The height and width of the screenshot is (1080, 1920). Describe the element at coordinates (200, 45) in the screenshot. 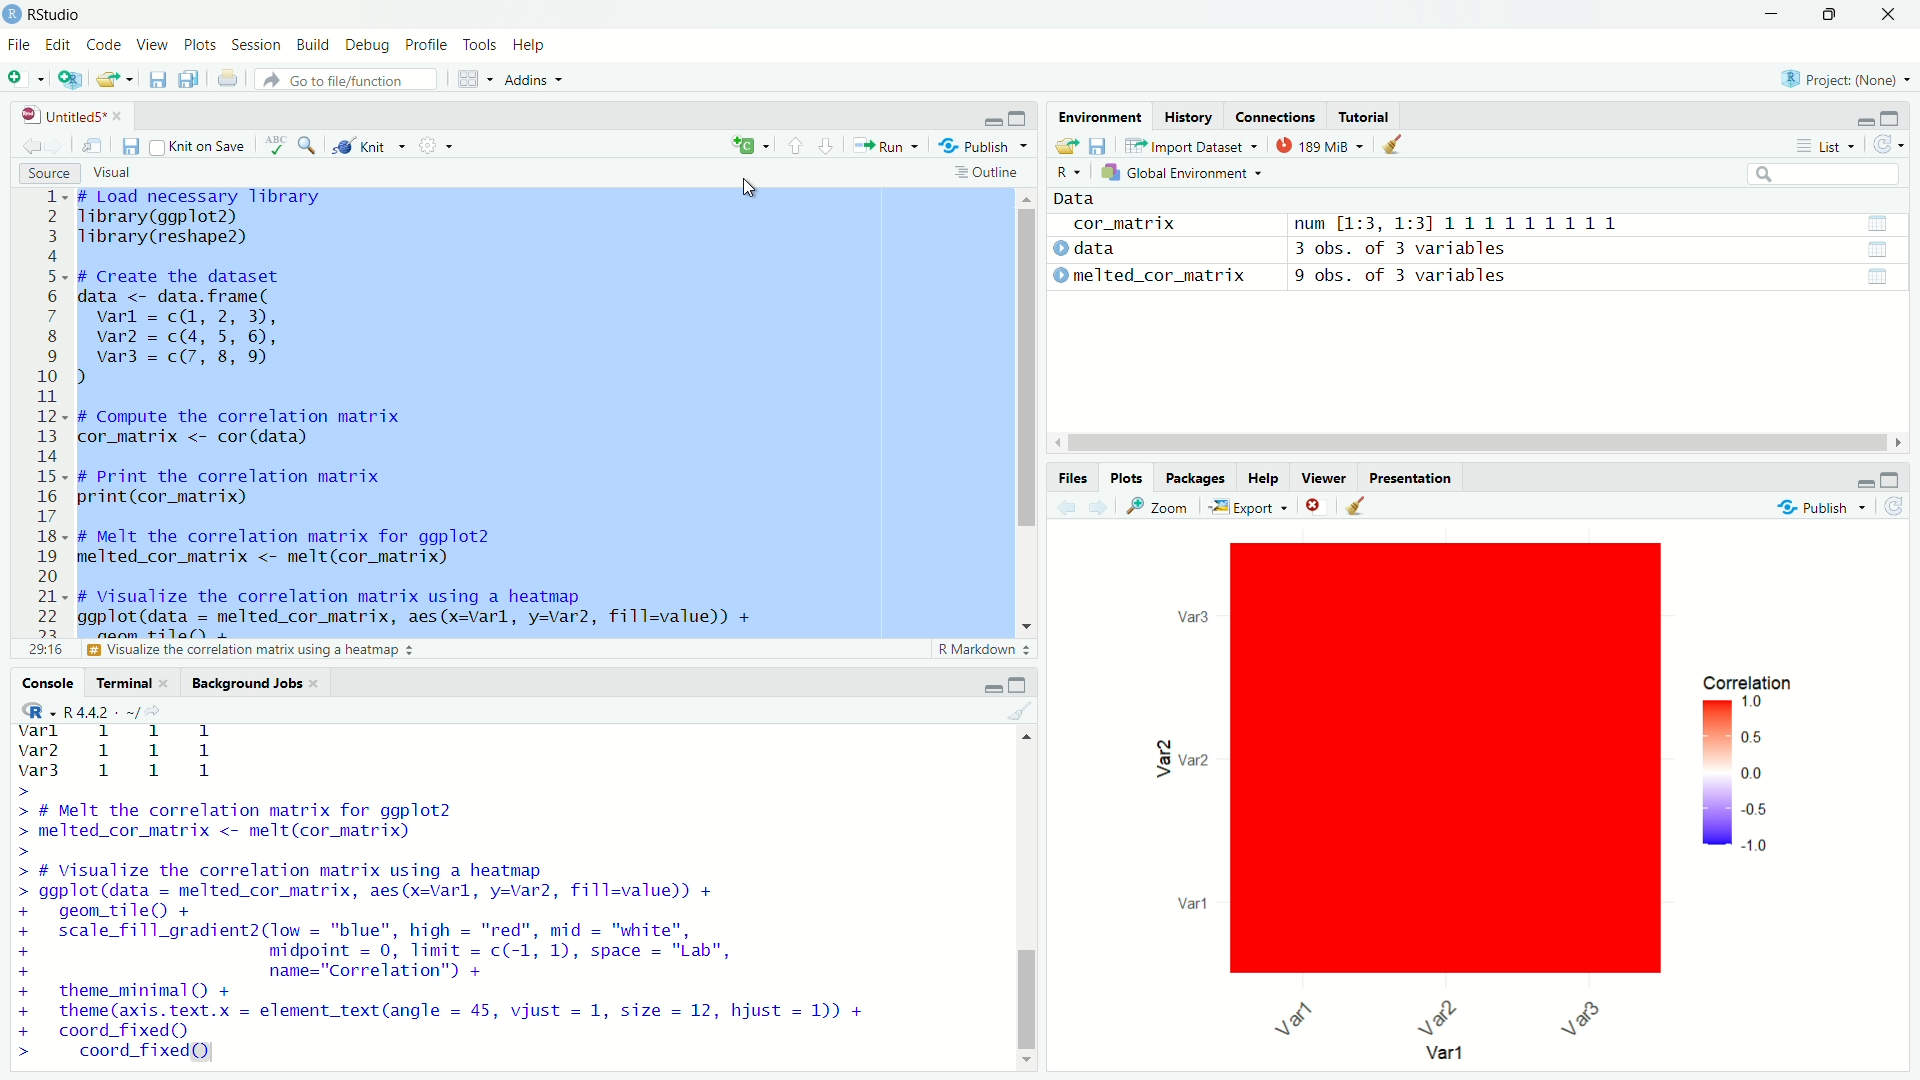

I see `plots` at that location.